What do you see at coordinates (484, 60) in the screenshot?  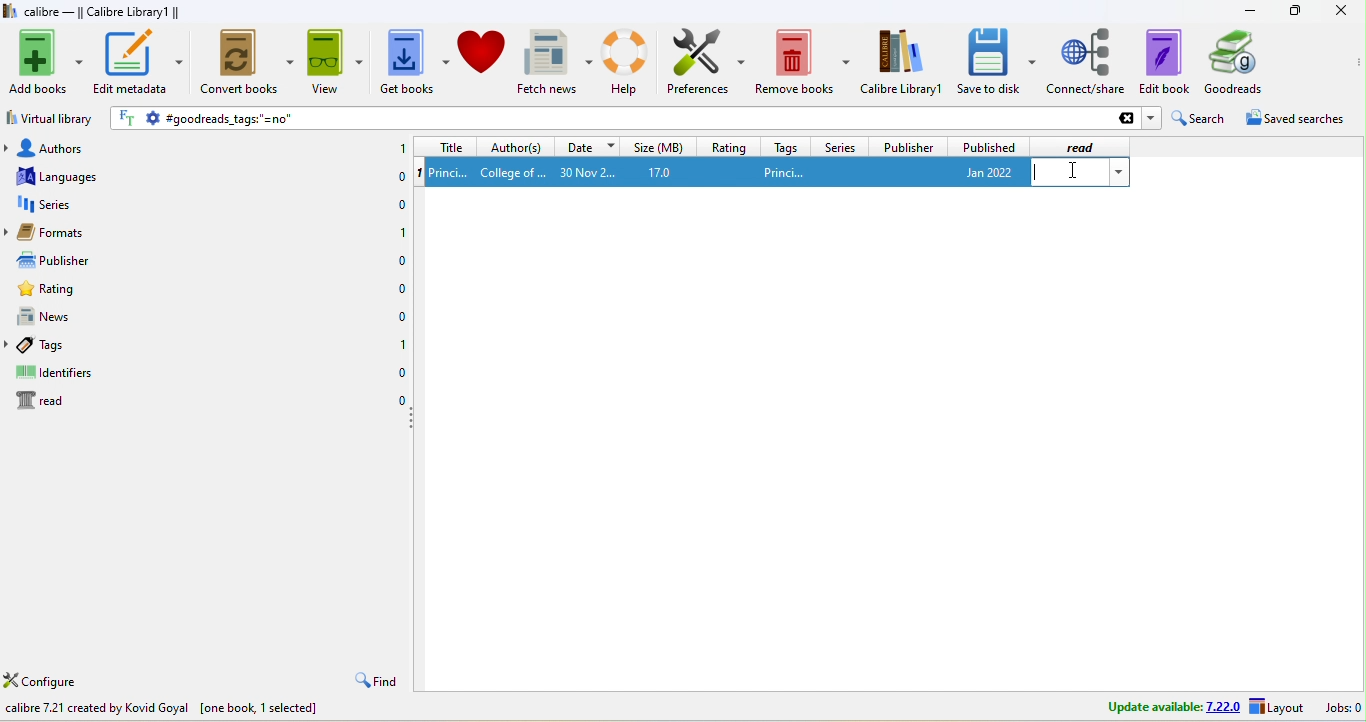 I see `donate` at bounding box center [484, 60].